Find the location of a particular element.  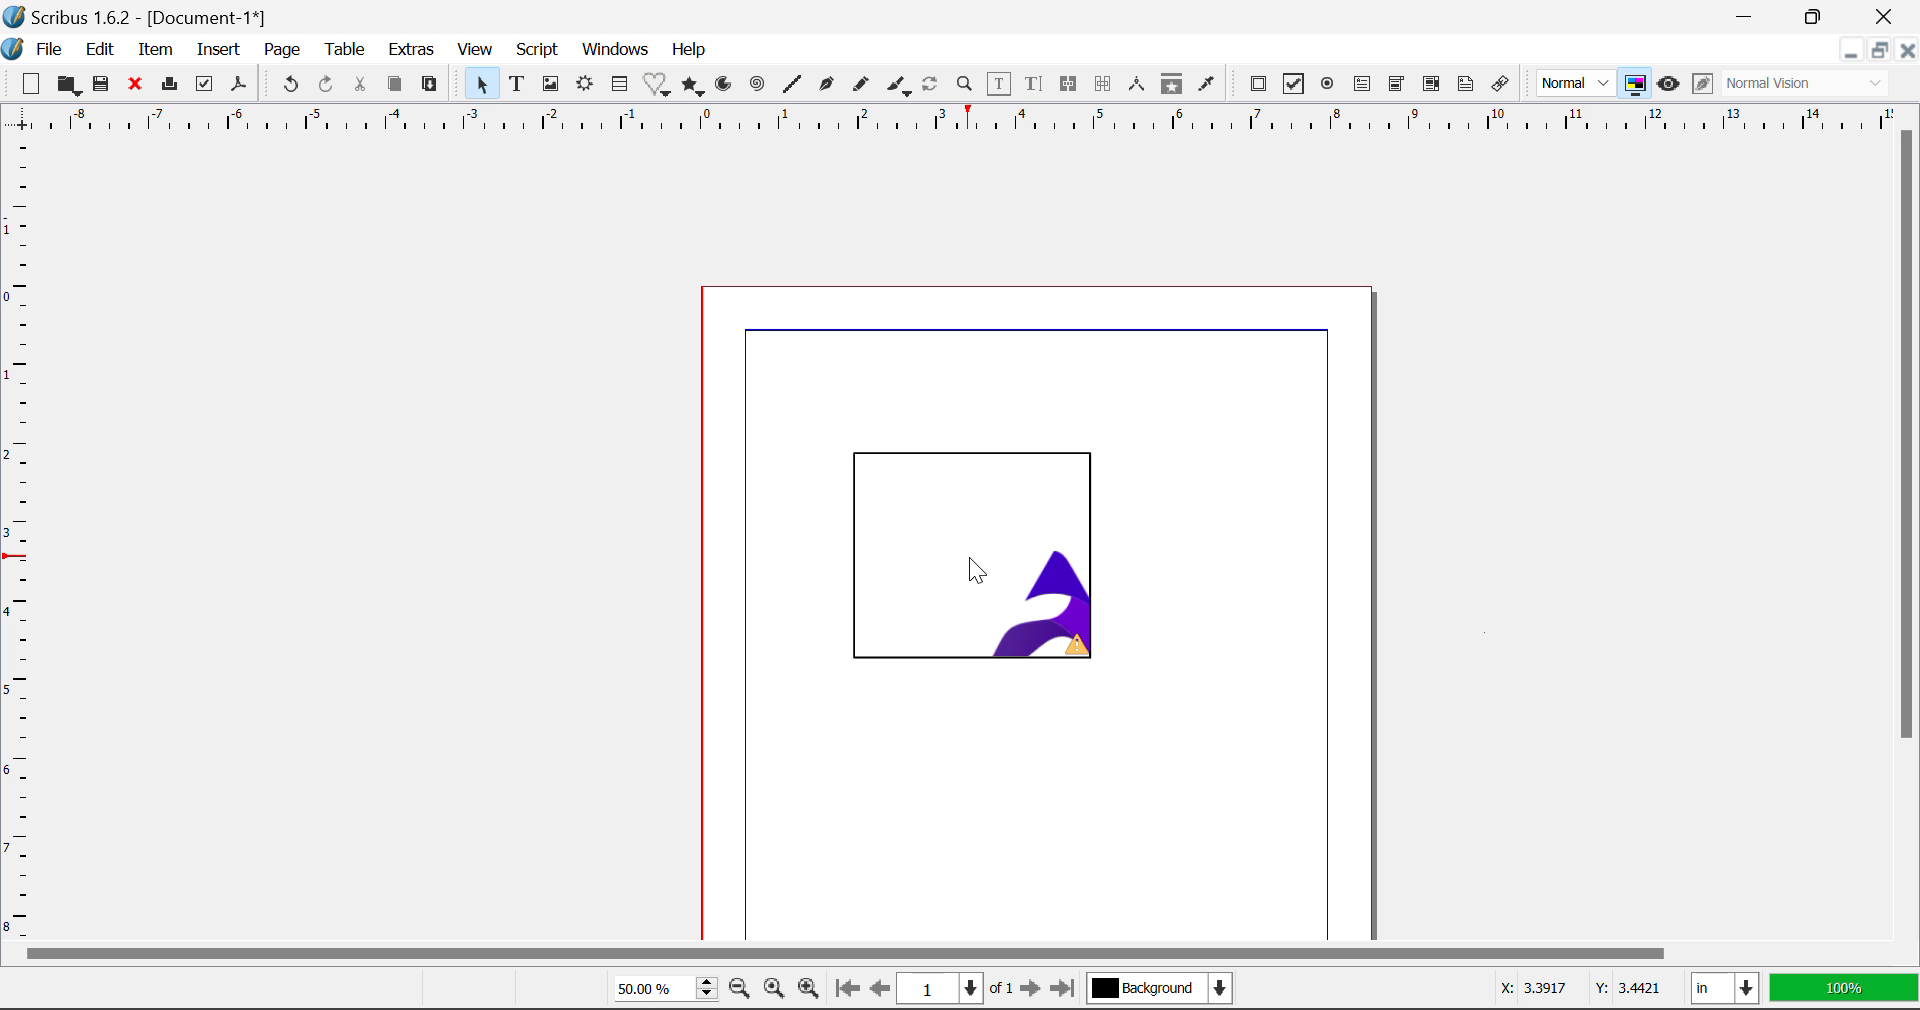

Cursor is located at coordinates (977, 571).